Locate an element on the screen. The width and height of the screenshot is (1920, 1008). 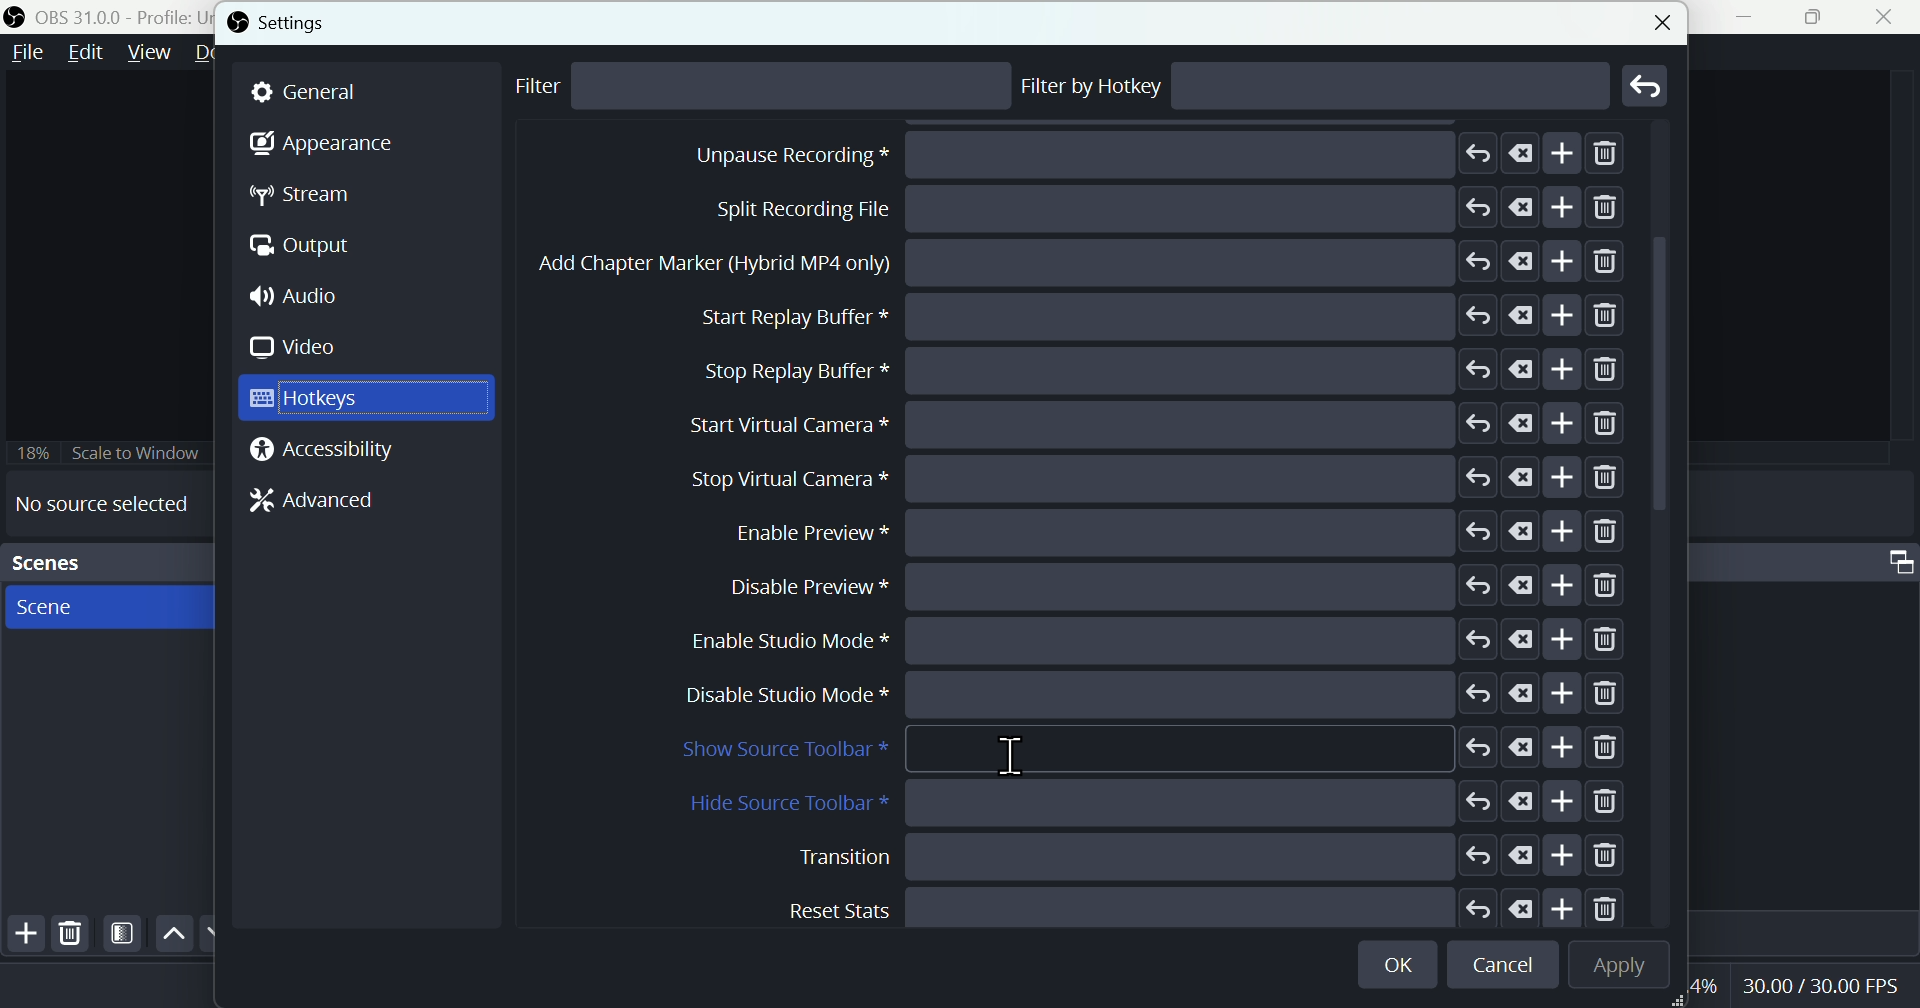
Pause recording is located at coordinates (1149, 316).